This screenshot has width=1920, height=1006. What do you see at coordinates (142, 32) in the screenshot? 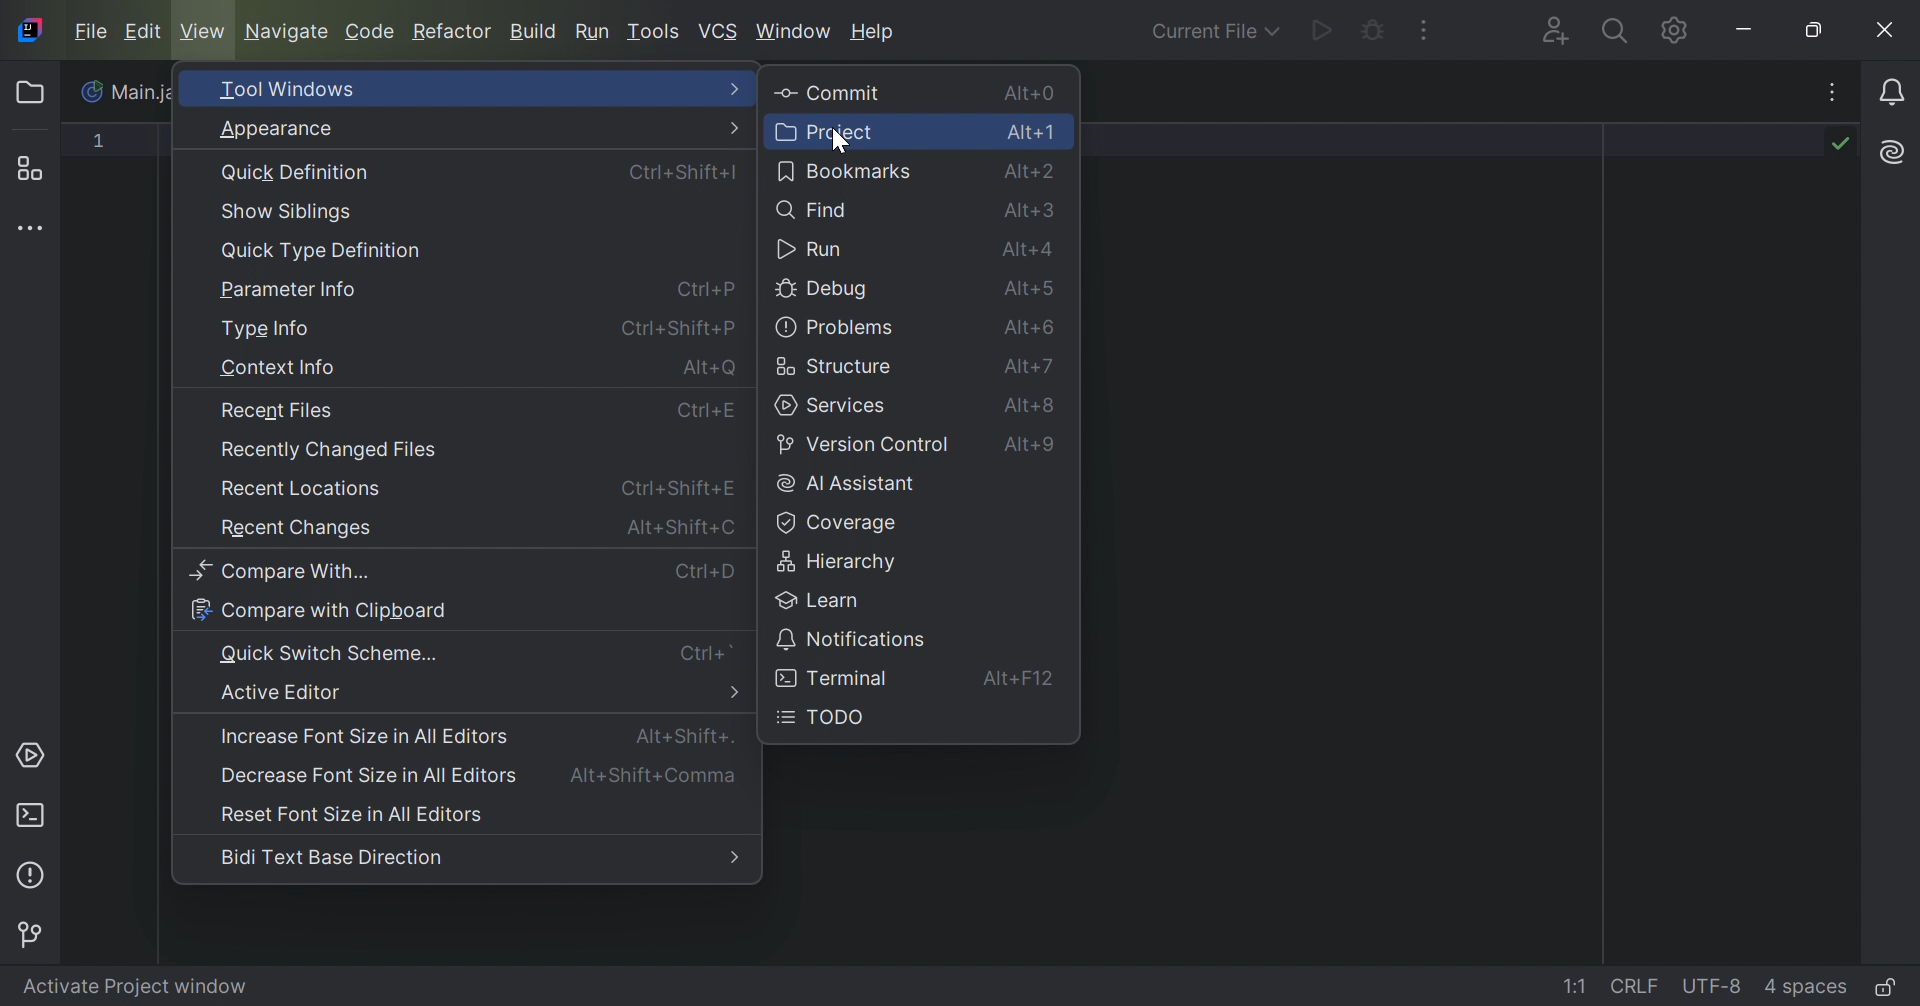
I see `Edit` at bounding box center [142, 32].